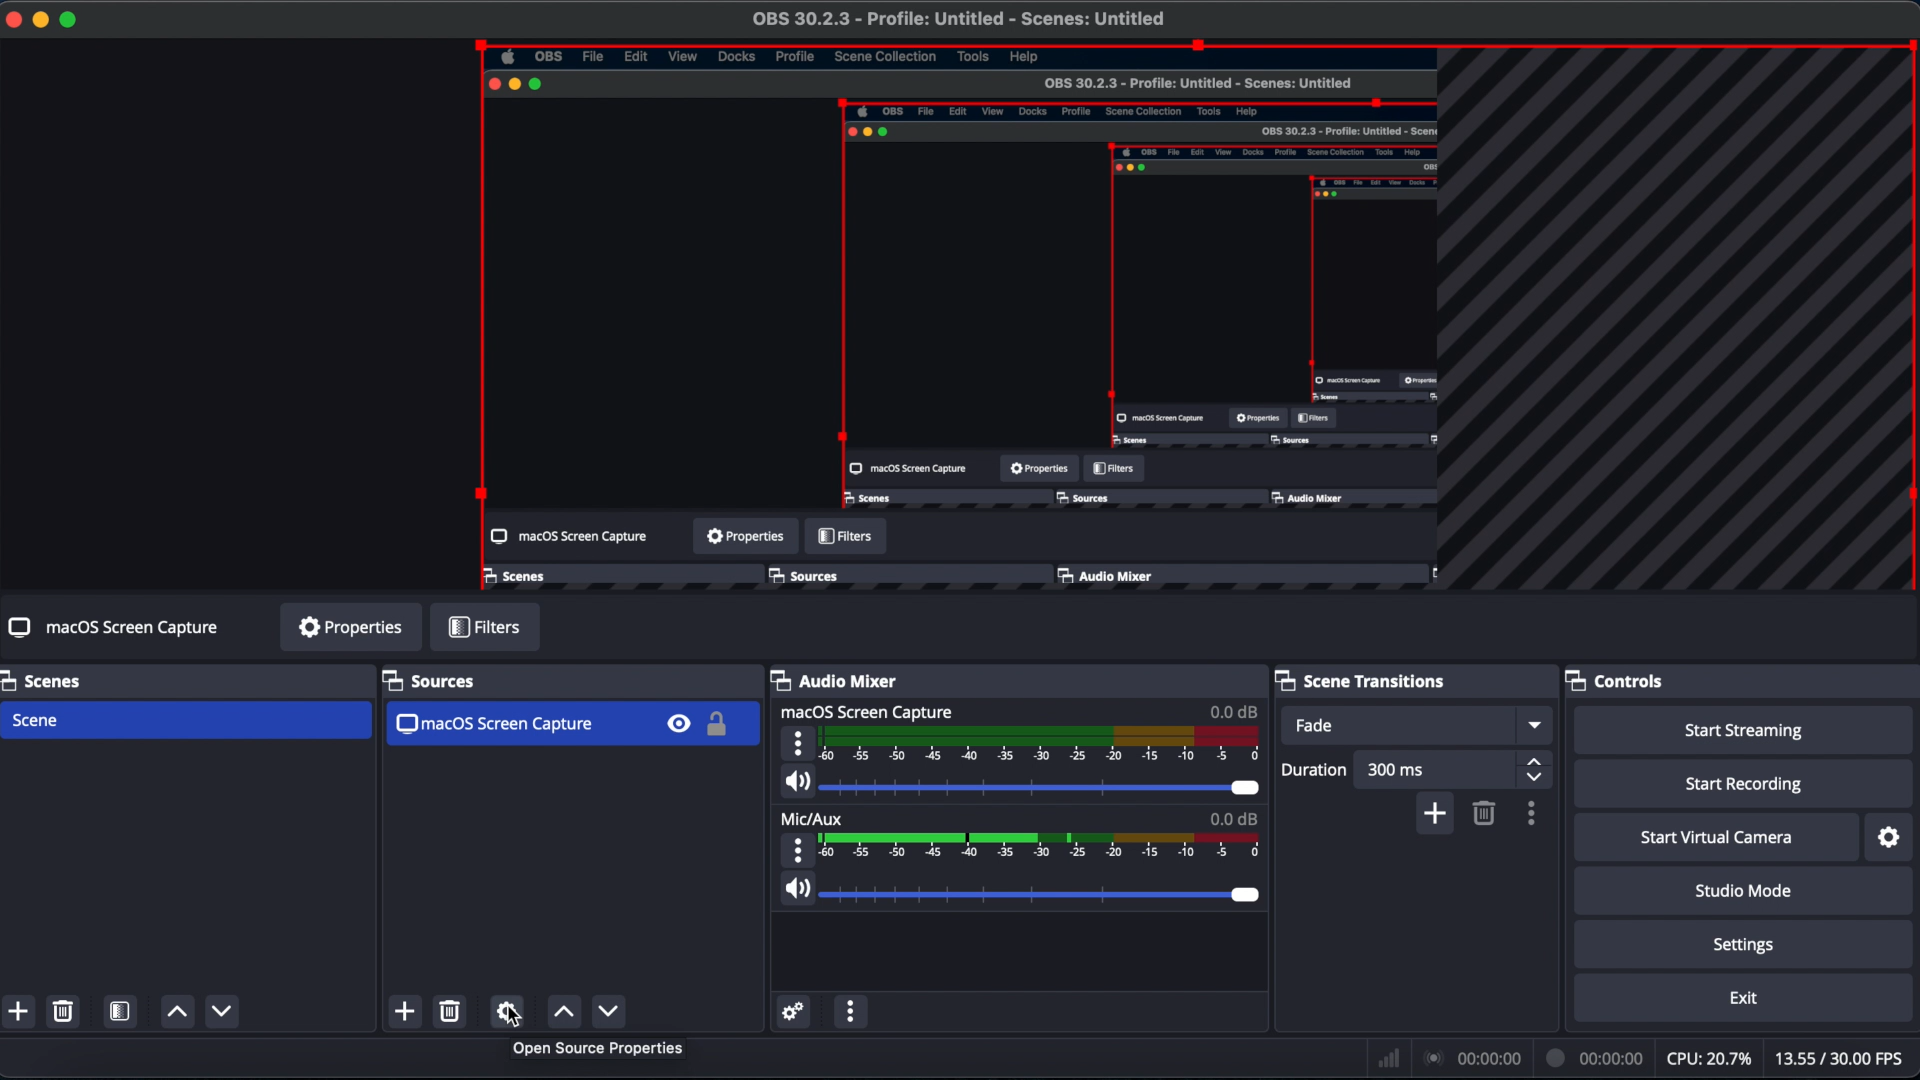  Describe the element at coordinates (1234, 711) in the screenshot. I see `0.0 dB` at that location.